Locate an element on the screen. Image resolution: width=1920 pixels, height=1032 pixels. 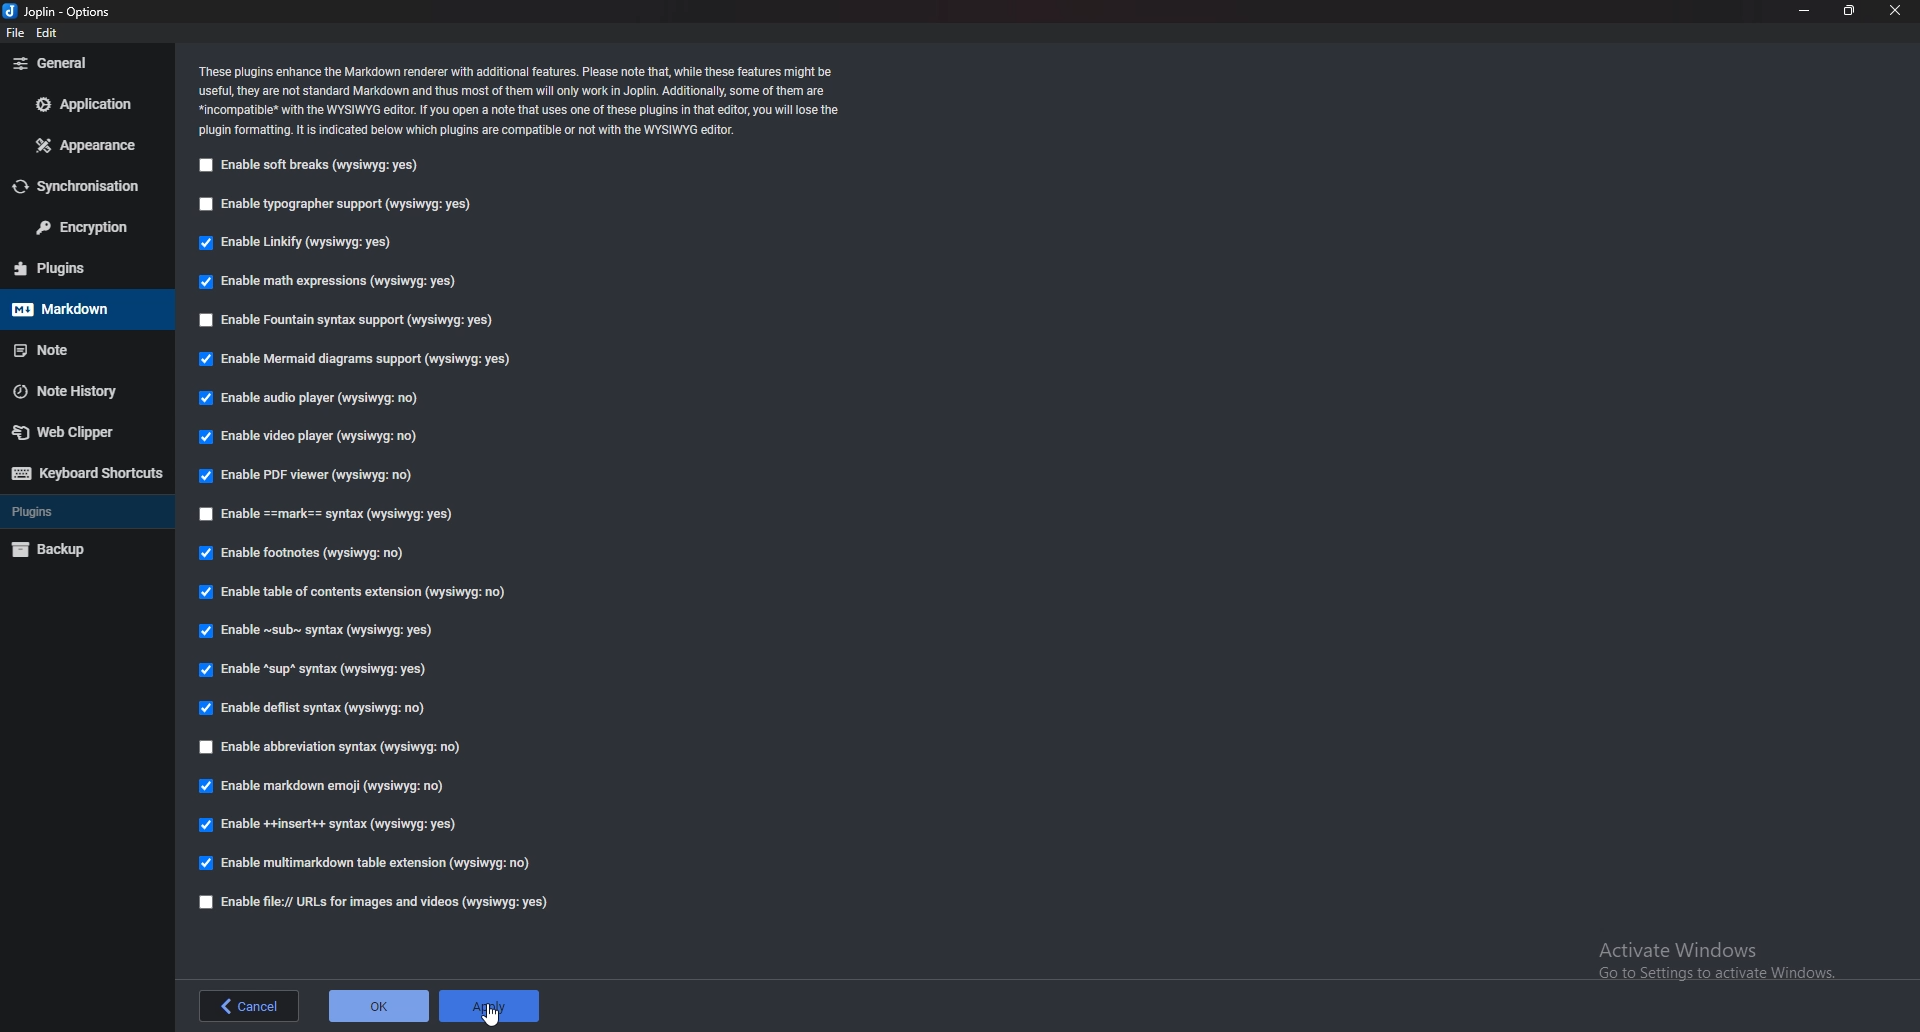
file is located at coordinates (18, 31).